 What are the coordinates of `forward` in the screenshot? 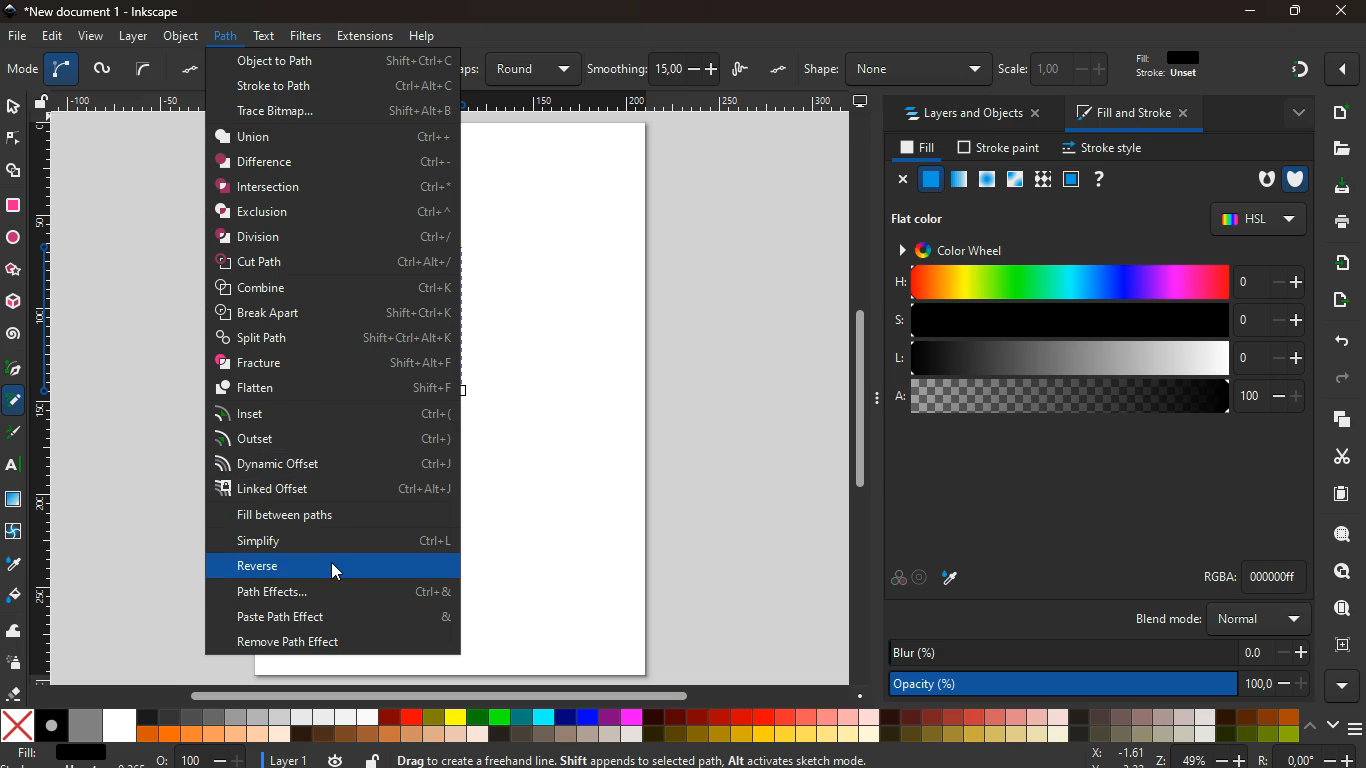 It's located at (1345, 379).